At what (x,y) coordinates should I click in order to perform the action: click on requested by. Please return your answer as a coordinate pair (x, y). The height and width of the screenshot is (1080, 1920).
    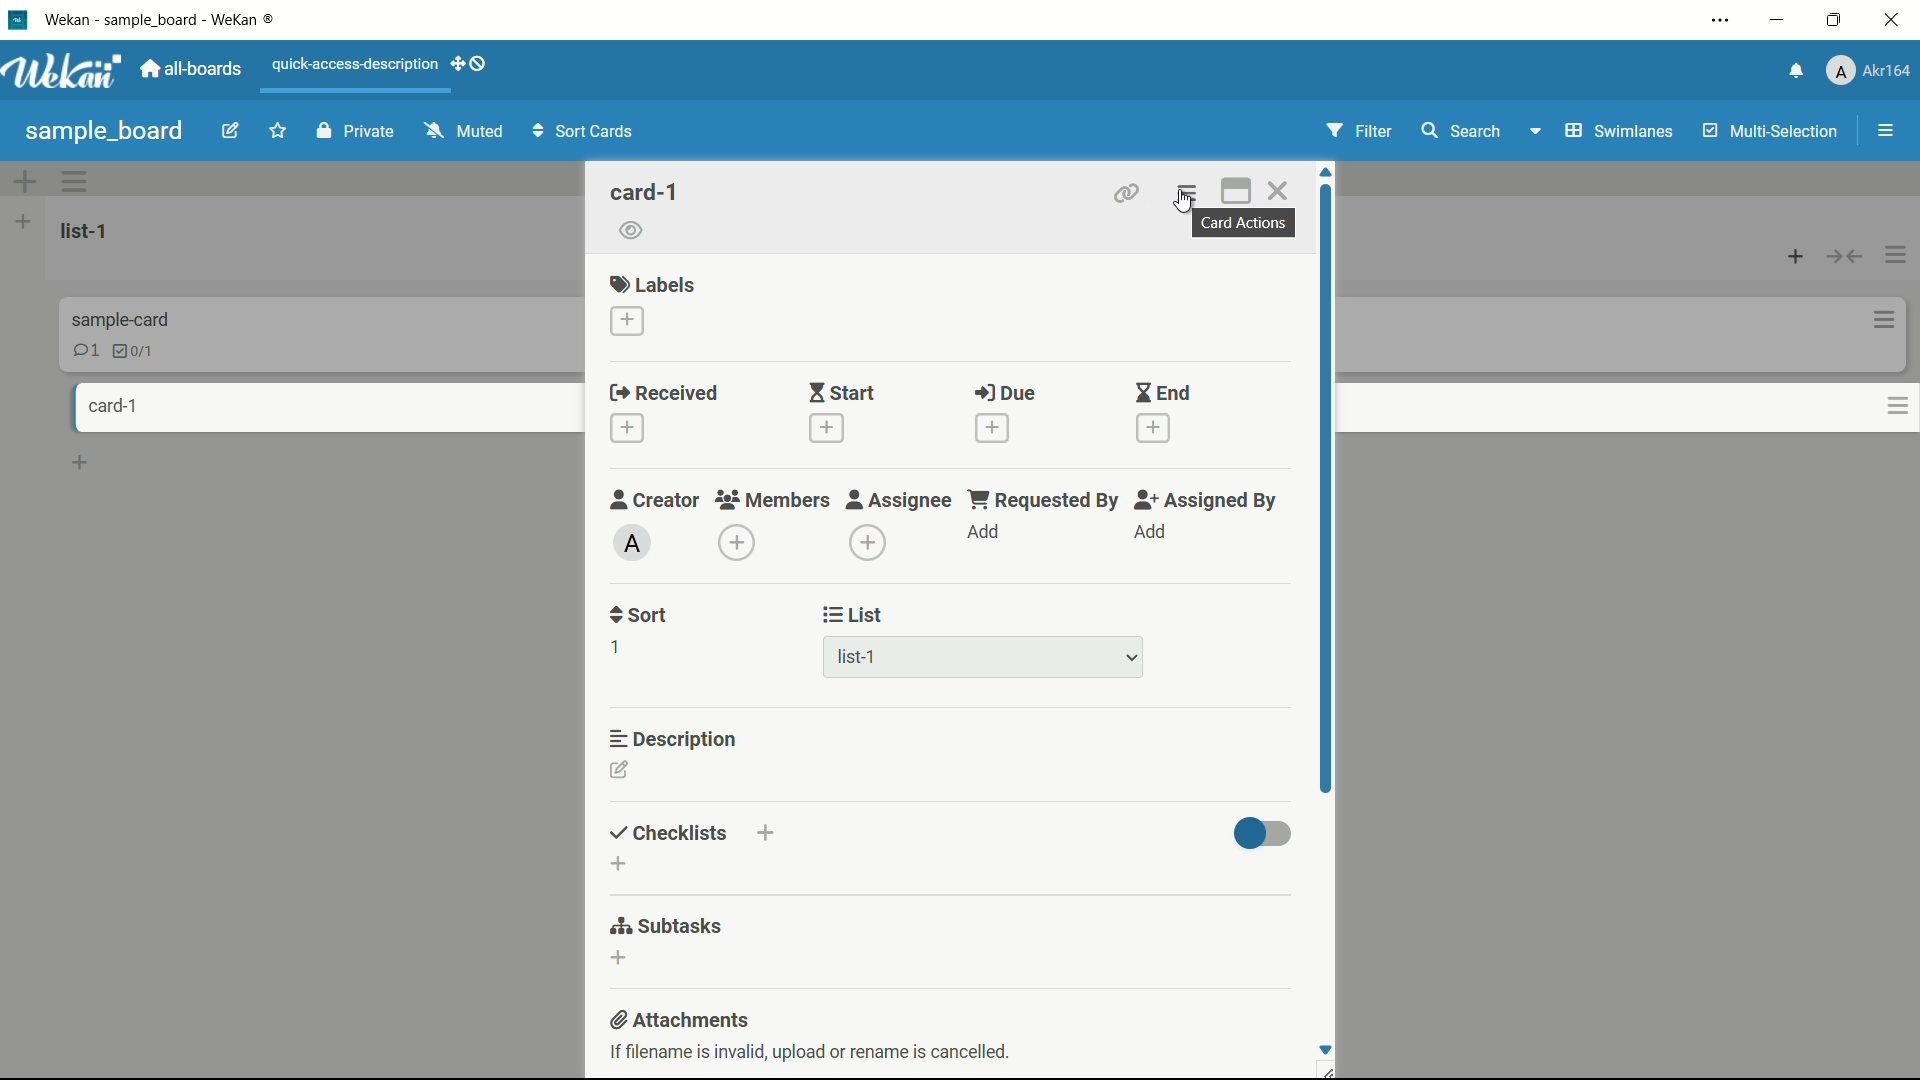
    Looking at the image, I should click on (1042, 501).